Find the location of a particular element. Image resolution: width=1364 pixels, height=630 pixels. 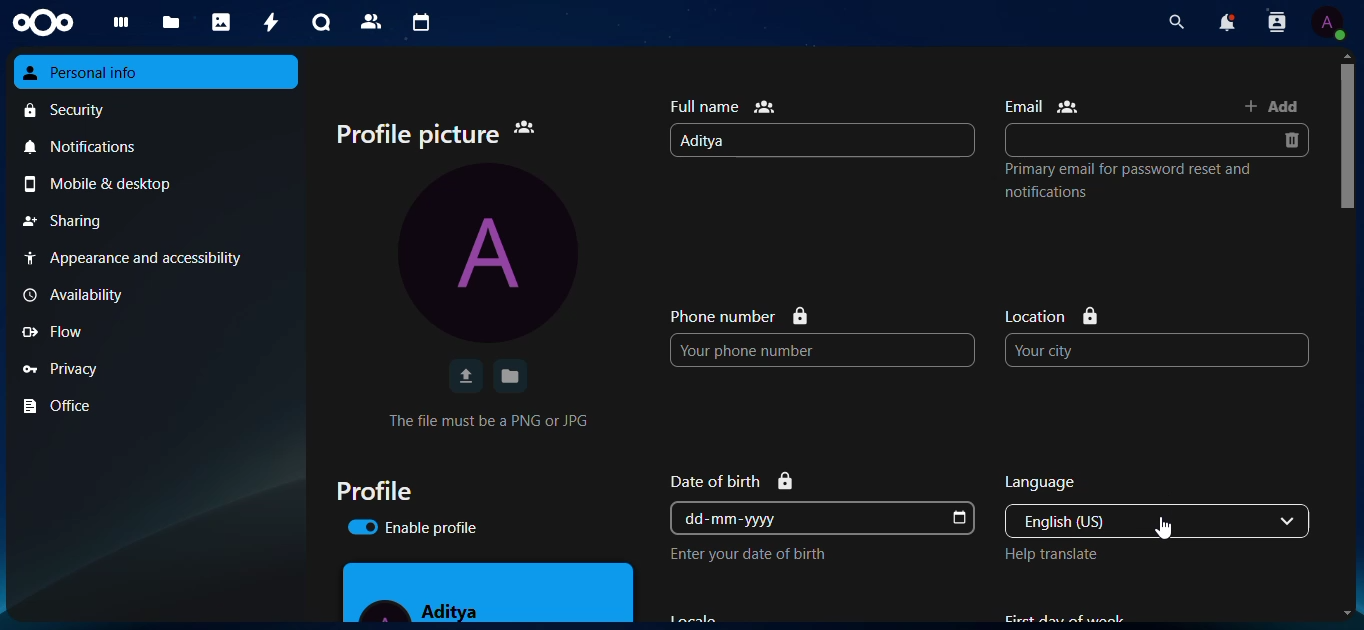

full name is located at coordinates (726, 104).